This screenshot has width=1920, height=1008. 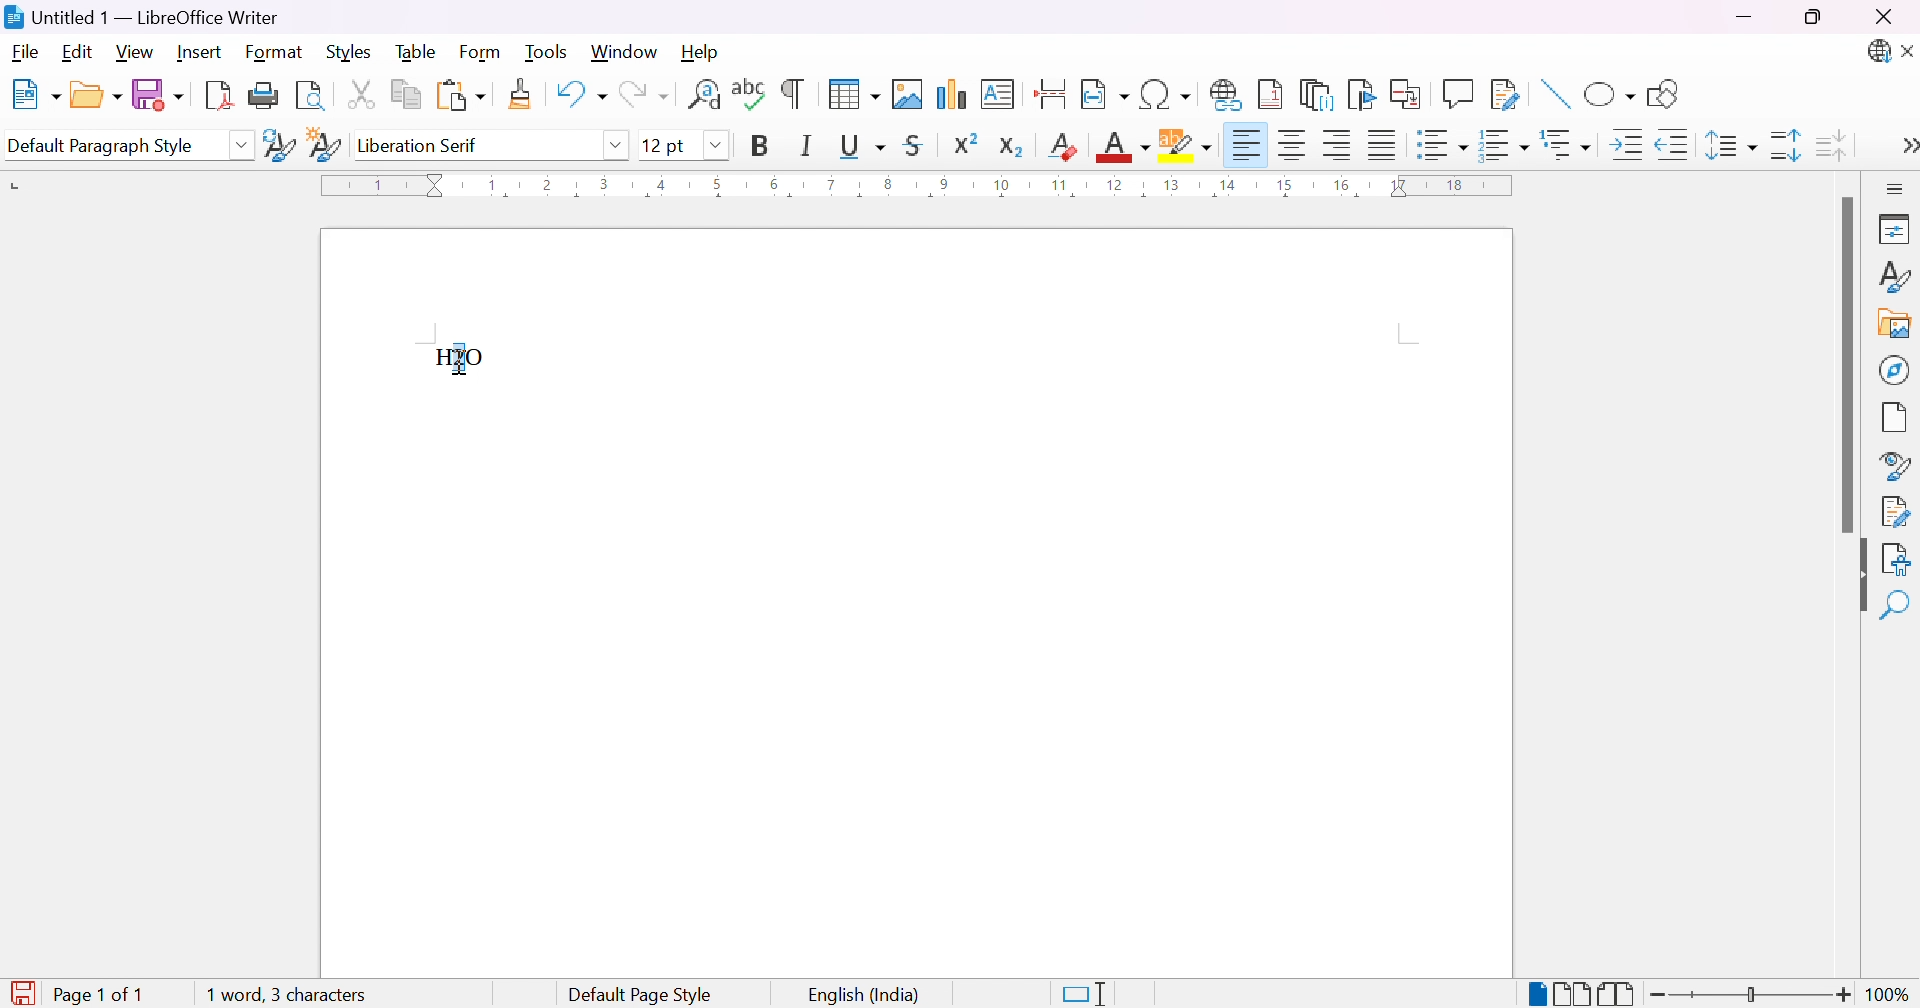 I want to click on Hide, so click(x=1854, y=578).